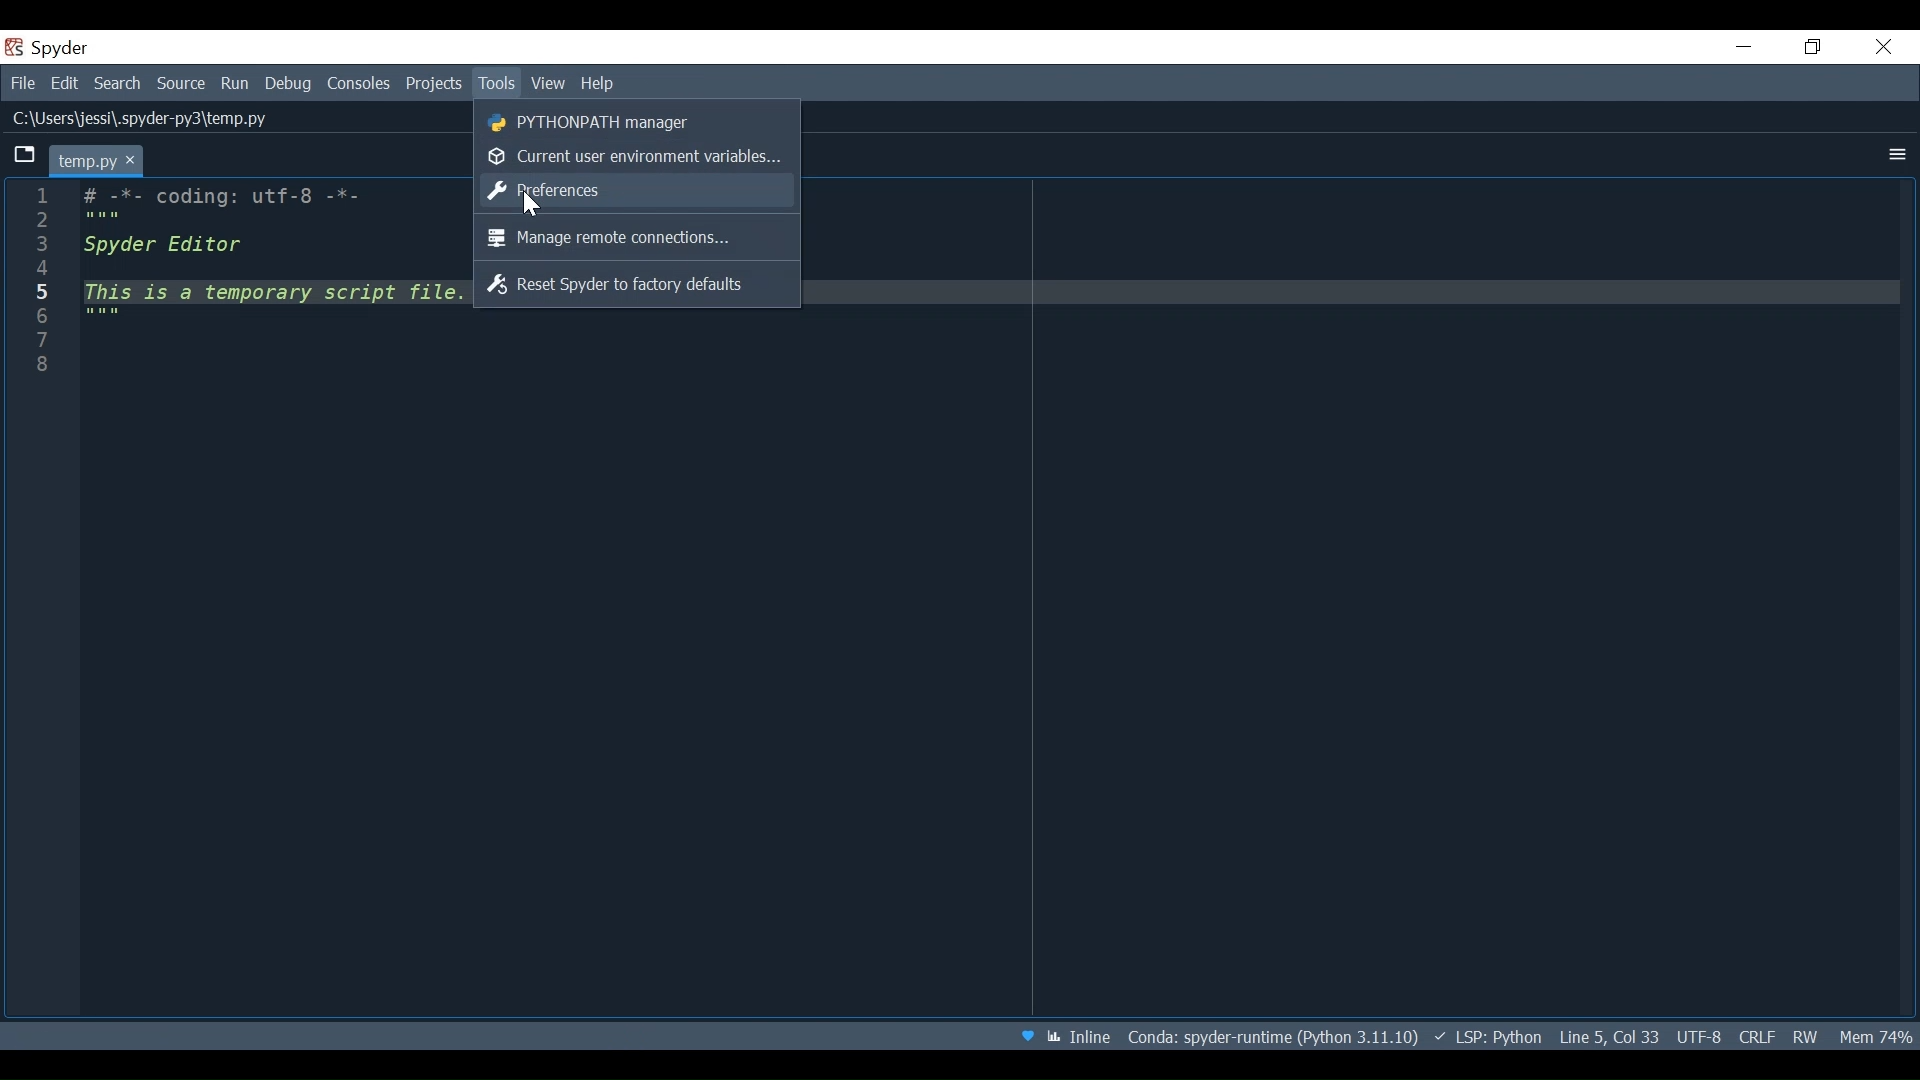  Describe the element at coordinates (1610, 1035) in the screenshot. I see `Cursor Position` at that location.